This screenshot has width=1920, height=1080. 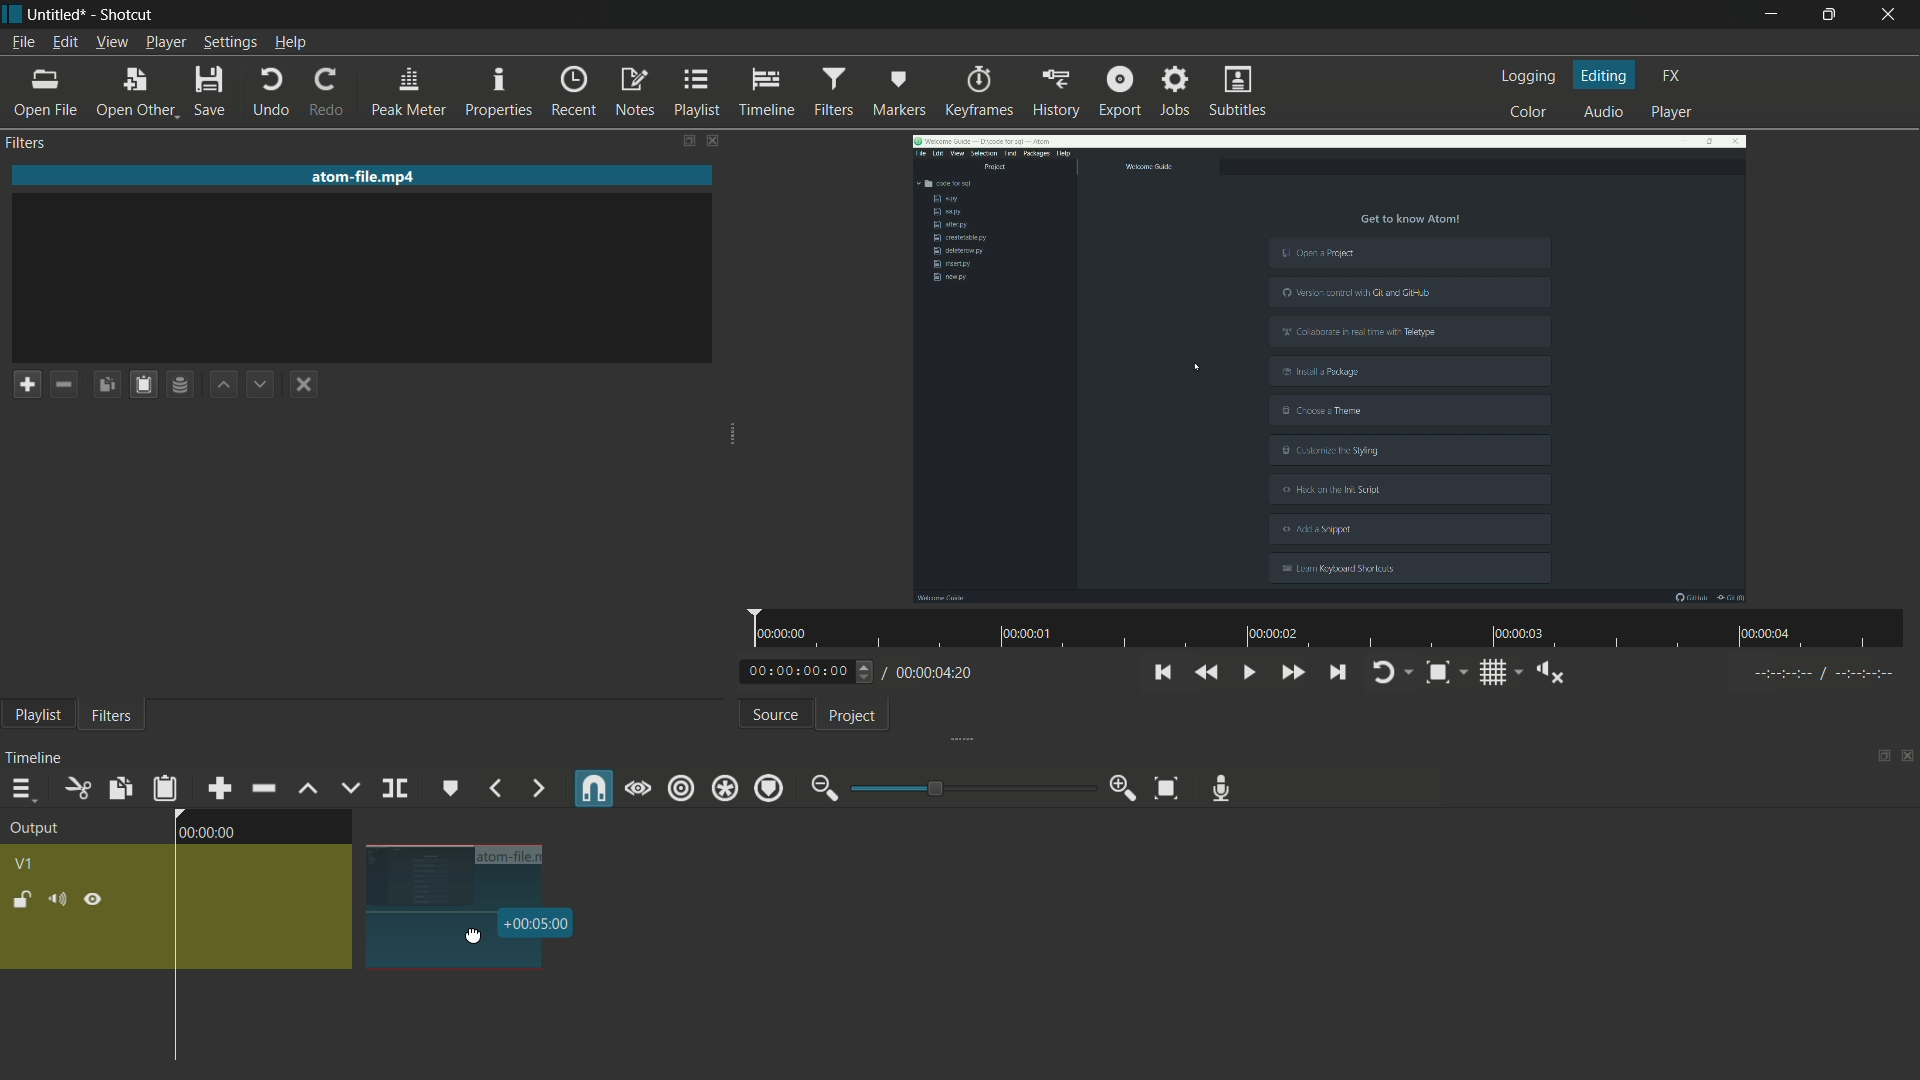 What do you see at coordinates (499, 90) in the screenshot?
I see `properties` at bounding box center [499, 90].